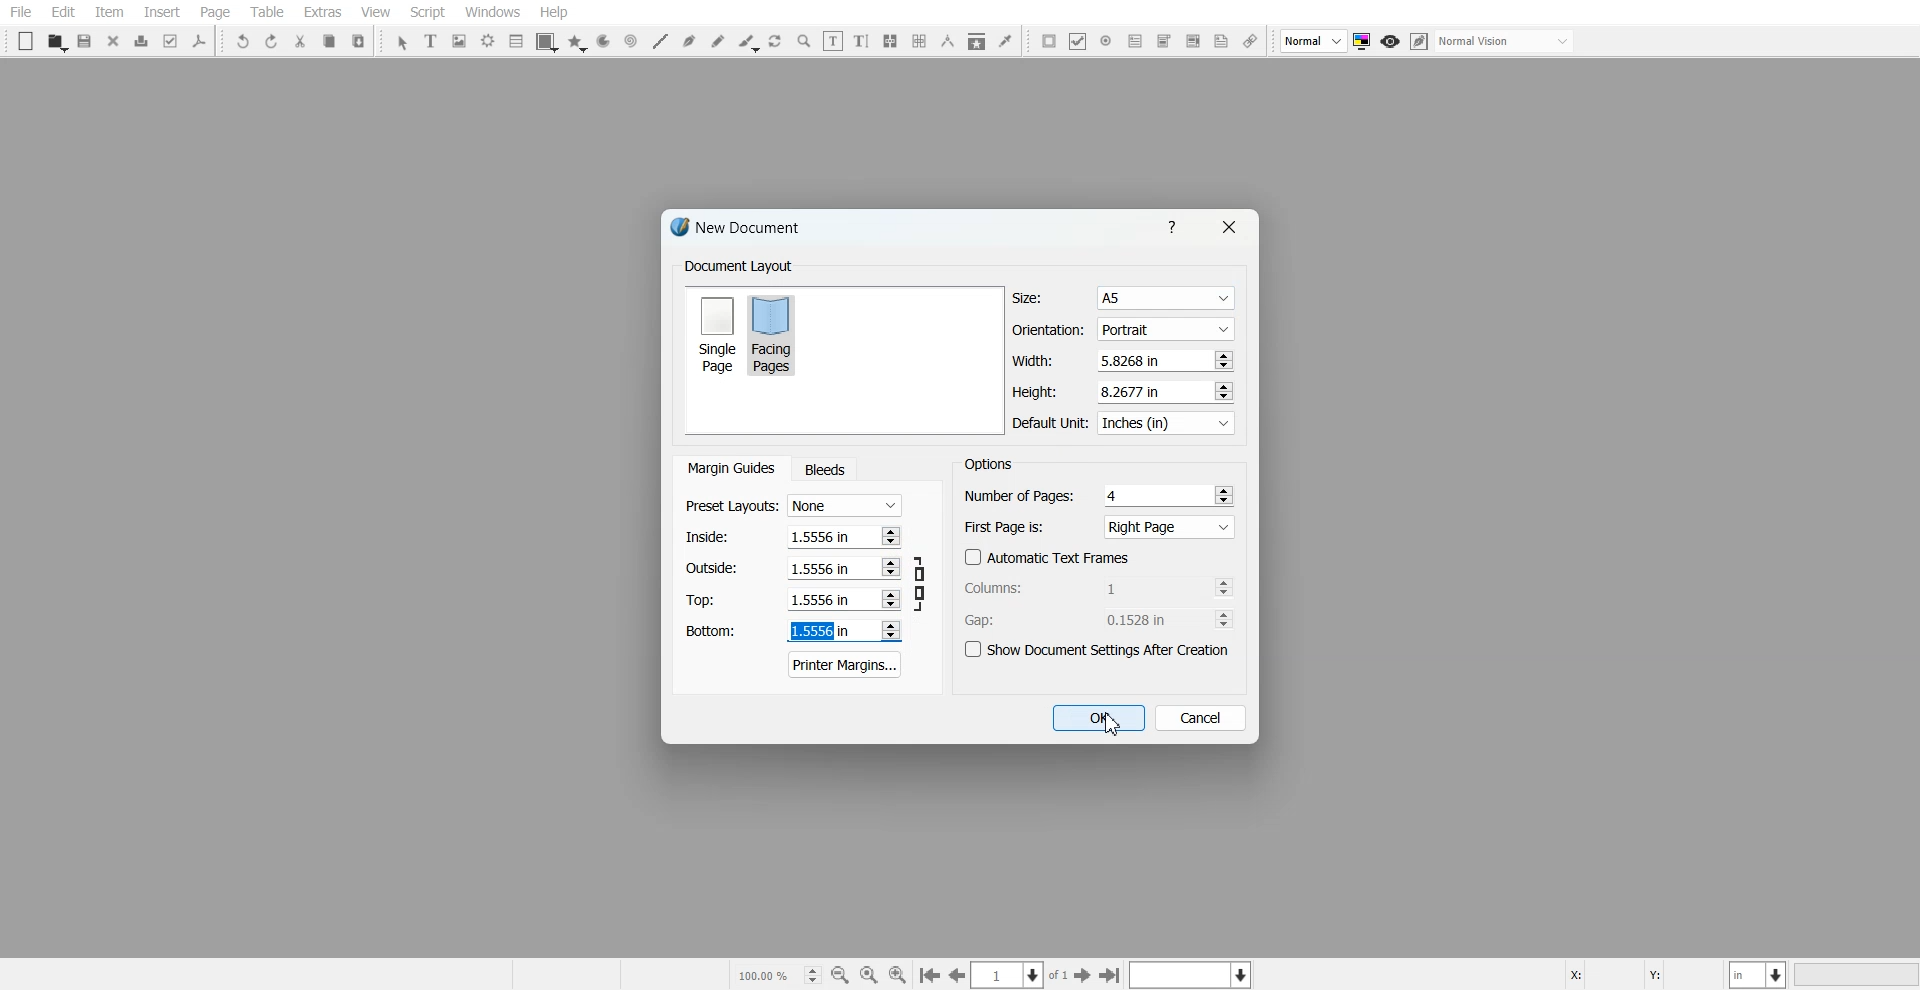 This screenshot has width=1920, height=990. What do you see at coordinates (1085, 975) in the screenshot?
I see `Go to the First page` at bounding box center [1085, 975].